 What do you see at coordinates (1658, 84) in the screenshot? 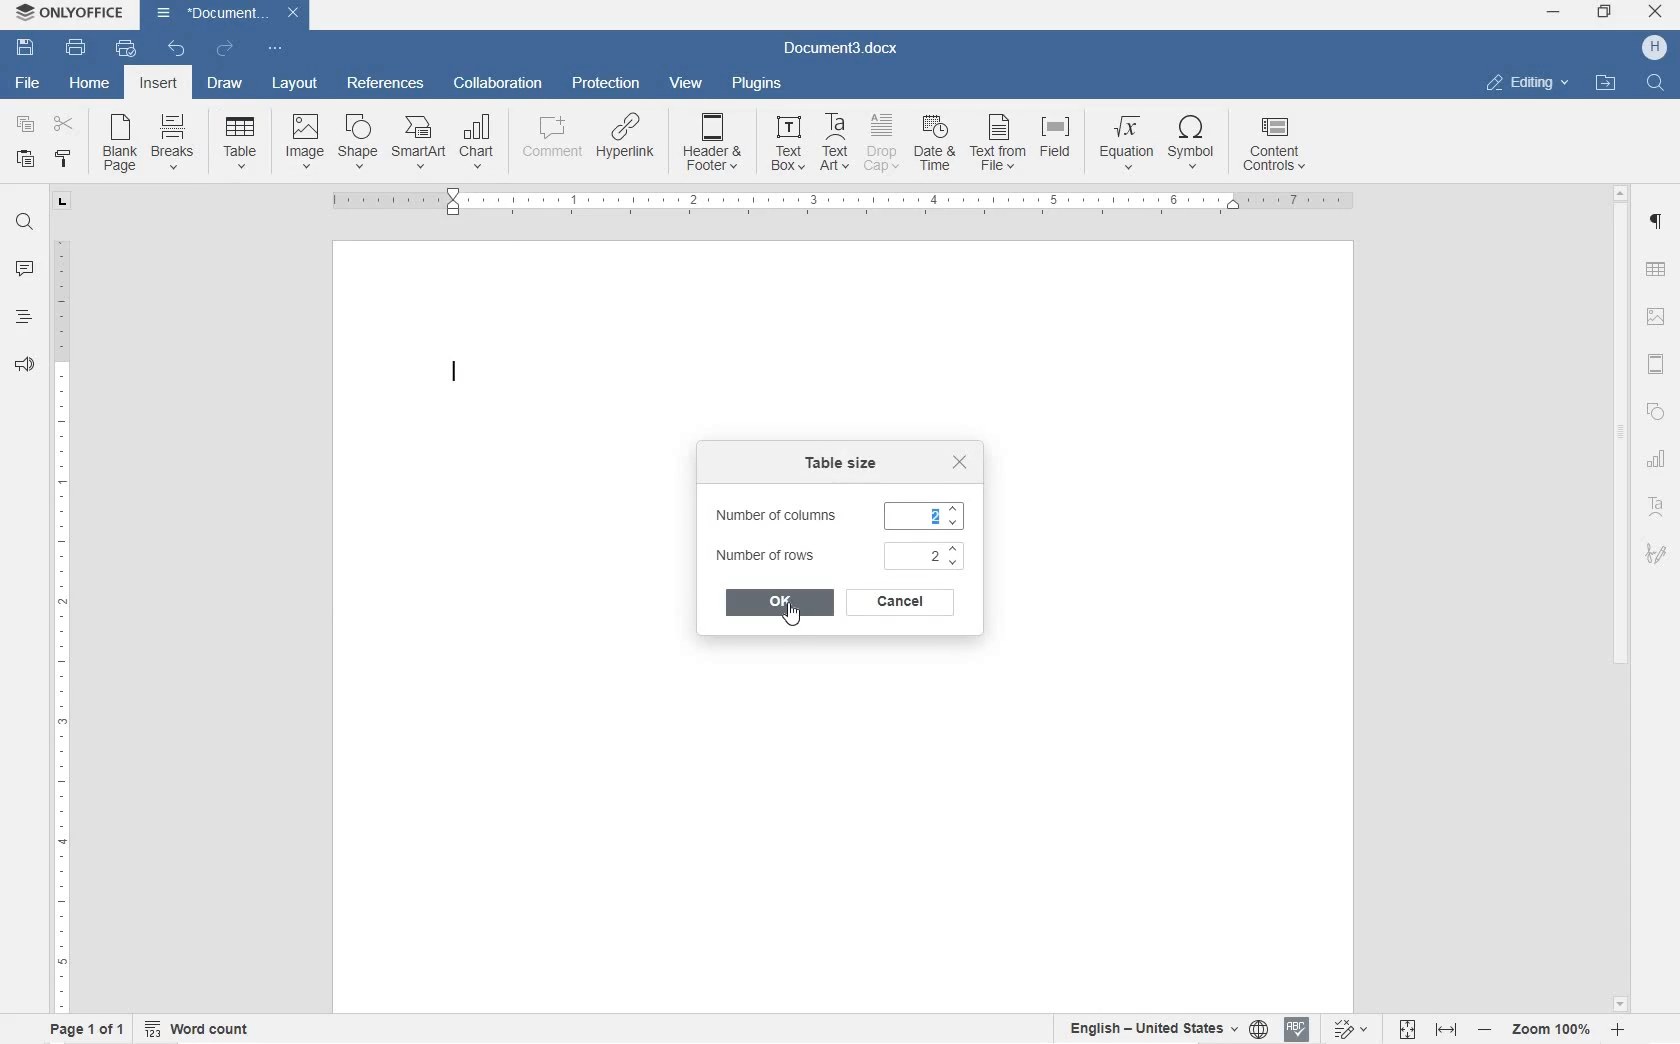
I see `find` at bounding box center [1658, 84].